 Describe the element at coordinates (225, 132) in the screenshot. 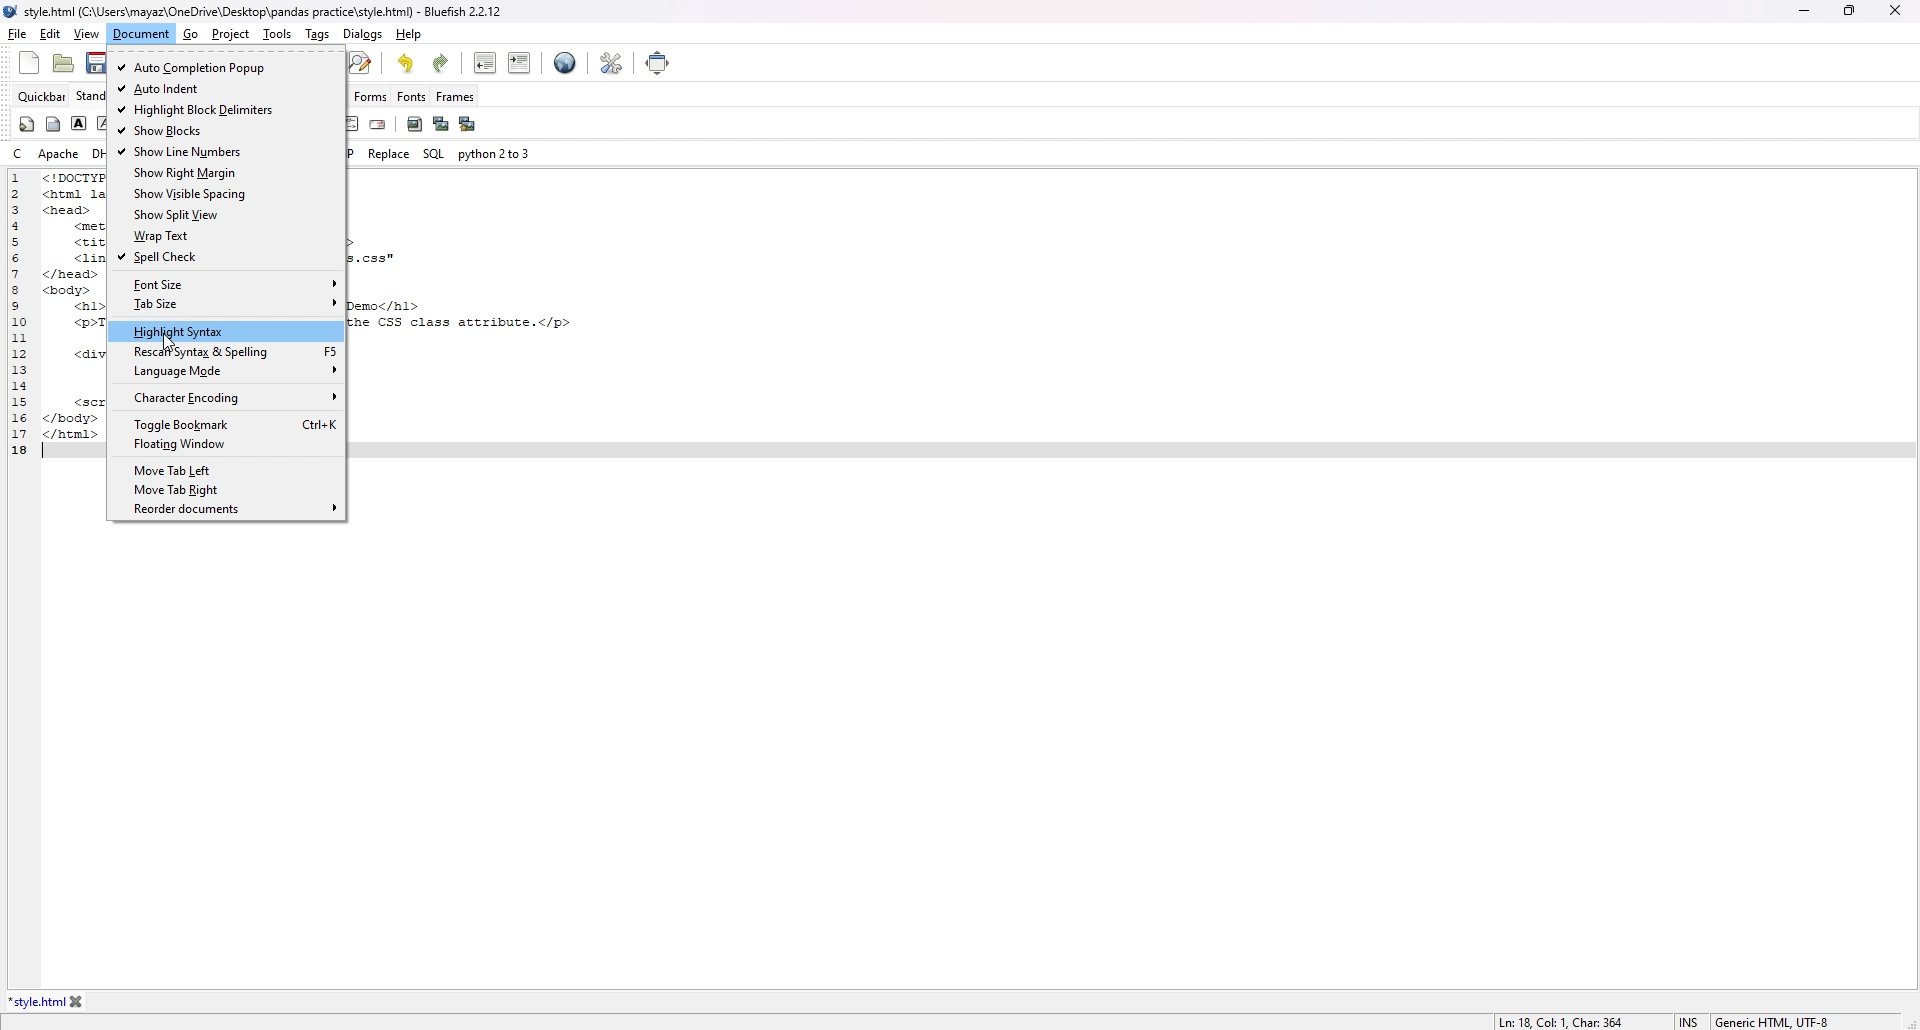

I see `show blocks` at that location.